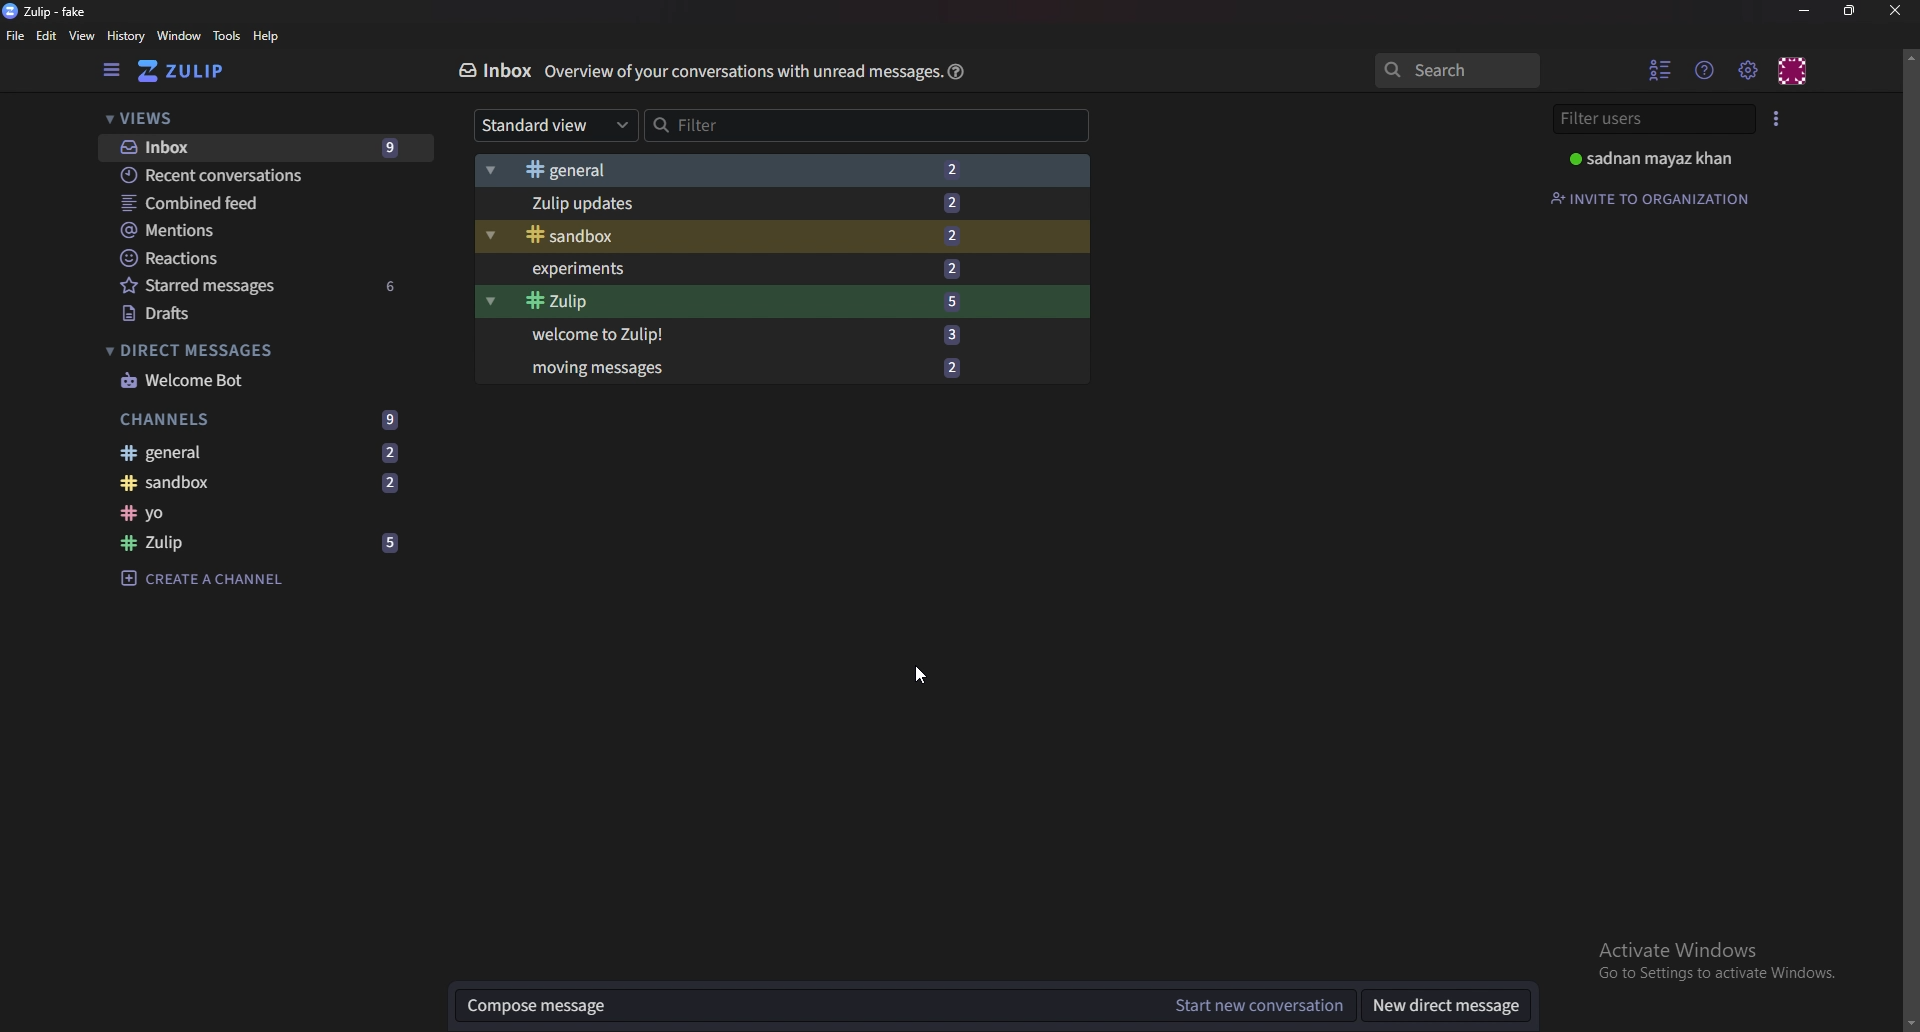 The width and height of the screenshot is (1920, 1032). Describe the element at coordinates (269, 205) in the screenshot. I see `Combined feed` at that location.